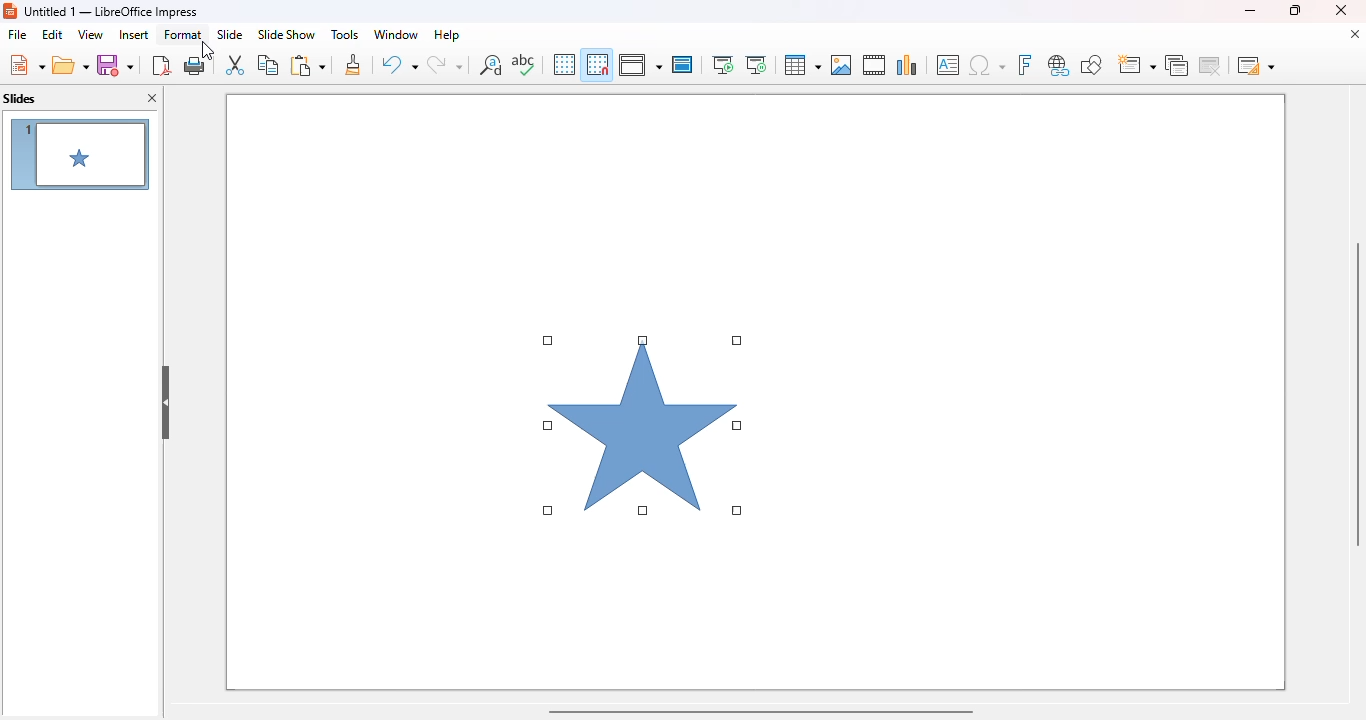  I want to click on insert, so click(134, 35).